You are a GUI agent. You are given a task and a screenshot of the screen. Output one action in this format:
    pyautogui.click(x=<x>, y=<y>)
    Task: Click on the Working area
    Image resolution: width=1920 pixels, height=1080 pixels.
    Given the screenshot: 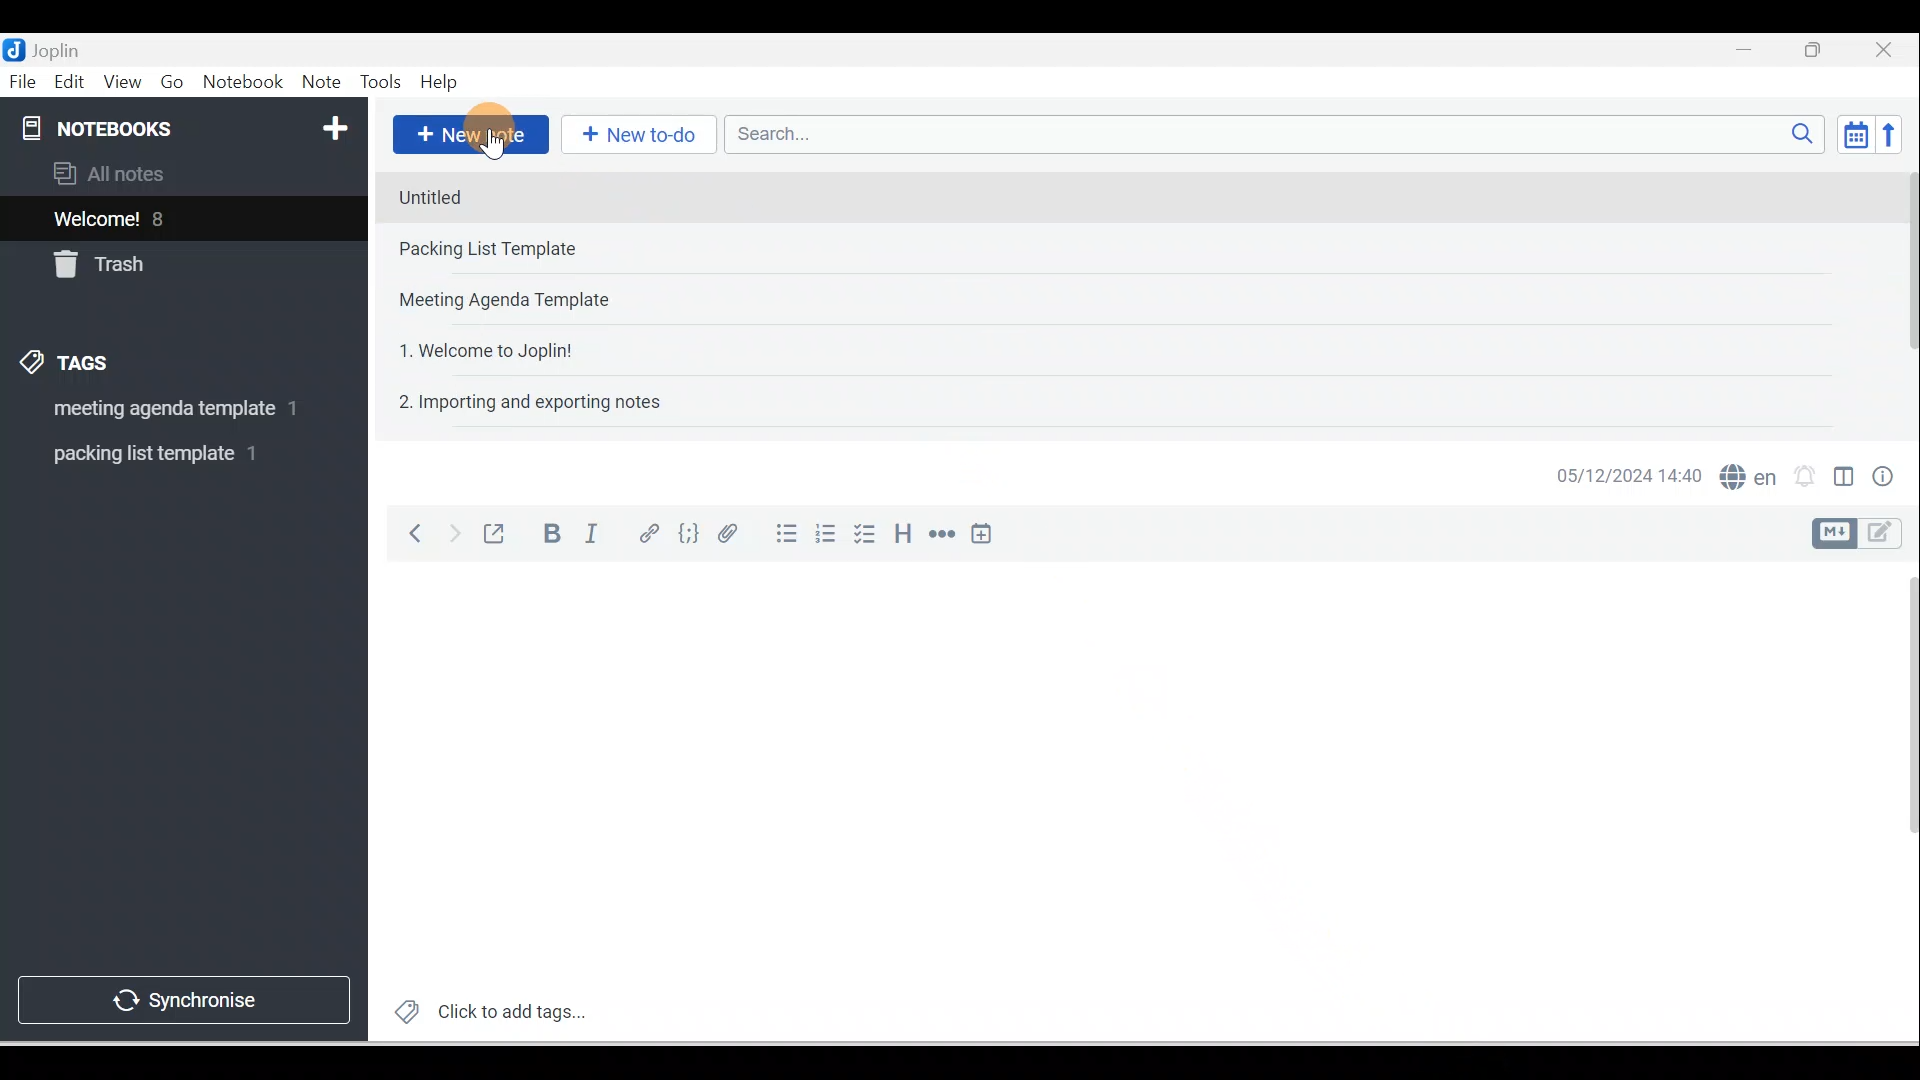 What is the action you would take?
    pyautogui.click(x=1111, y=767)
    